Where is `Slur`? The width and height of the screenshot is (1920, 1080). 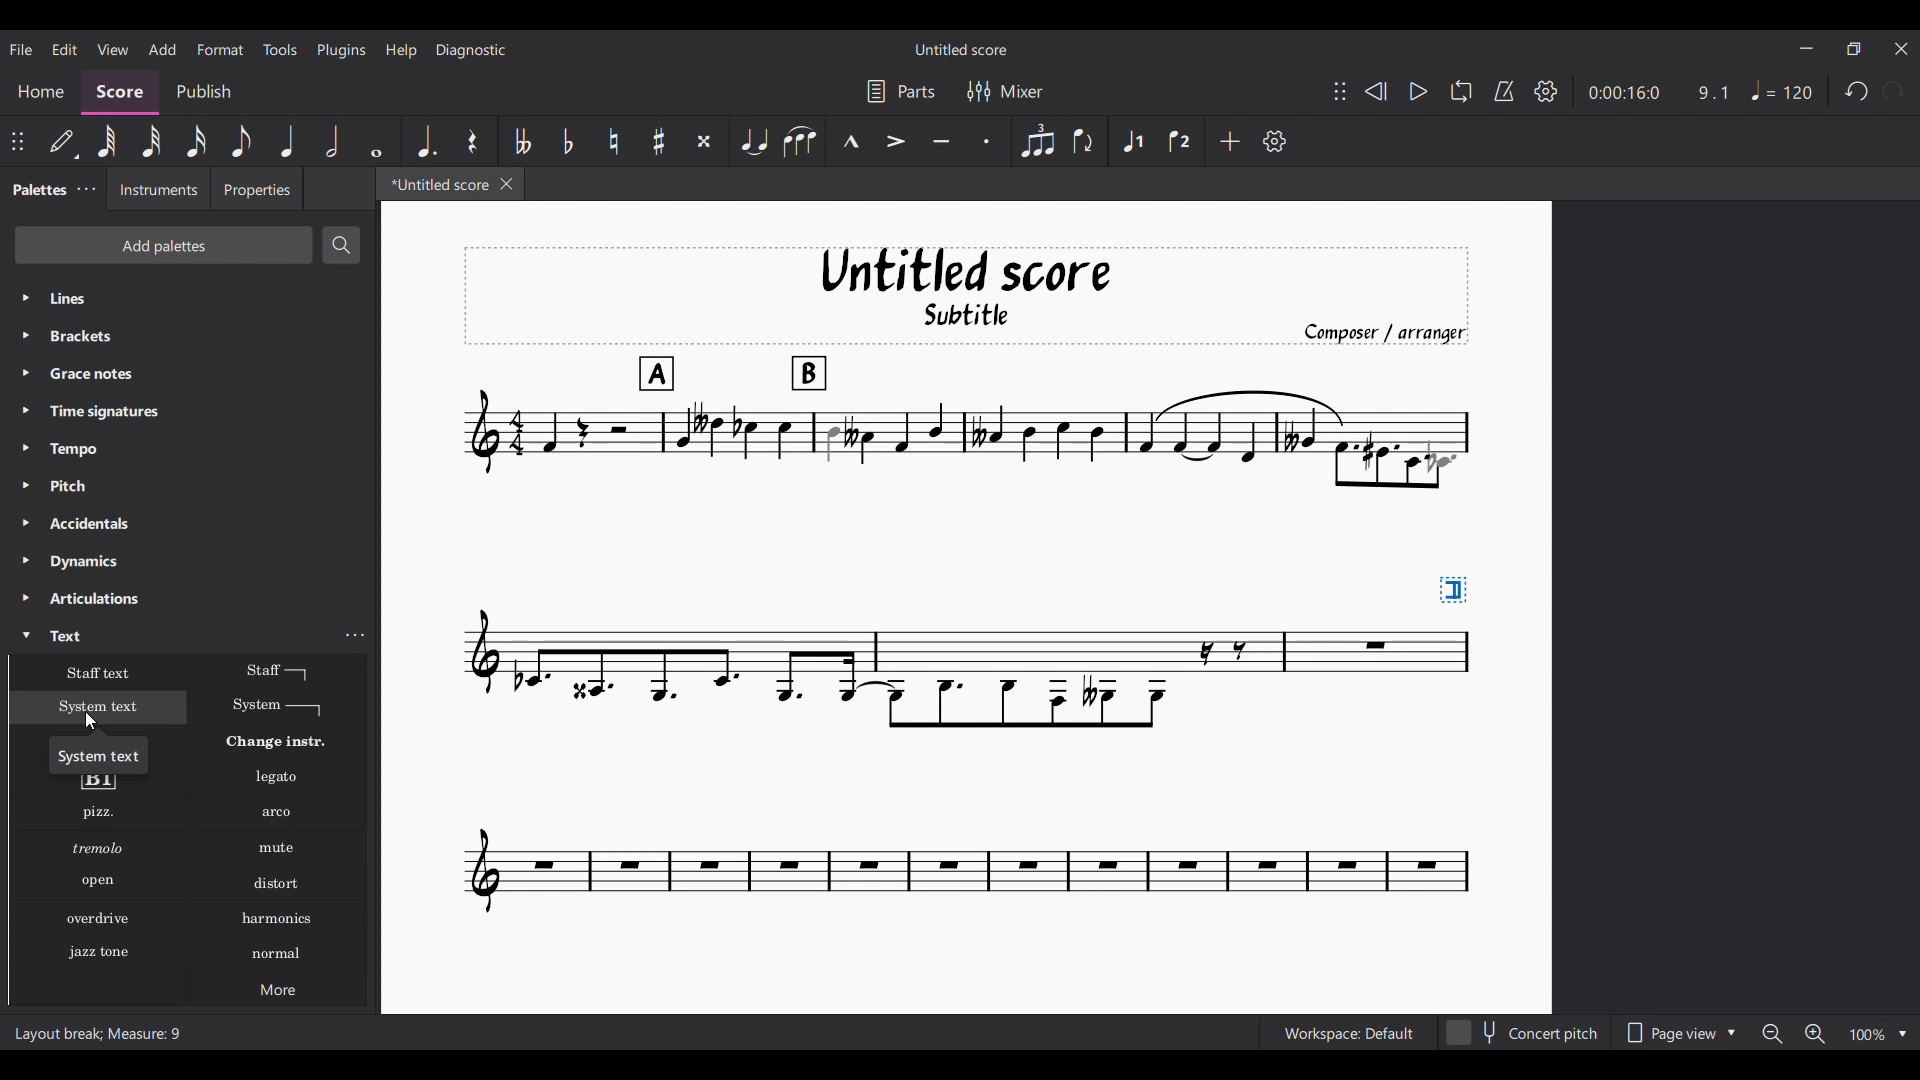 Slur is located at coordinates (800, 141).